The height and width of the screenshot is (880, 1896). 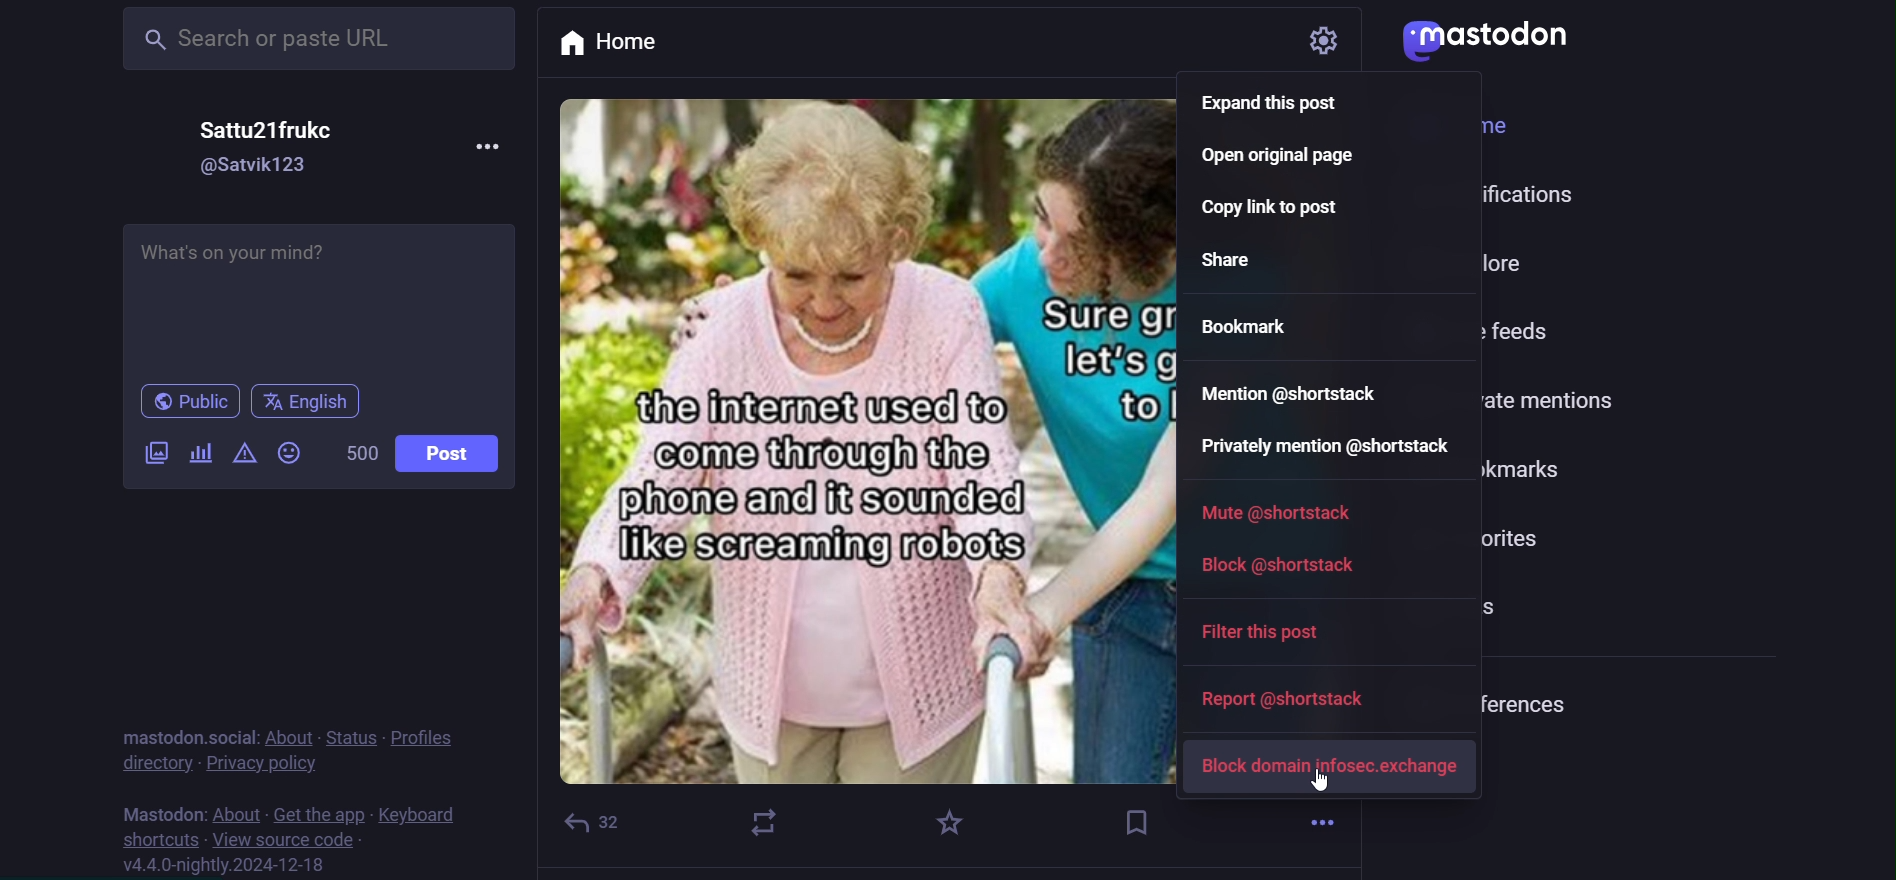 What do you see at coordinates (1270, 632) in the screenshot?
I see `filter this post` at bounding box center [1270, 632].